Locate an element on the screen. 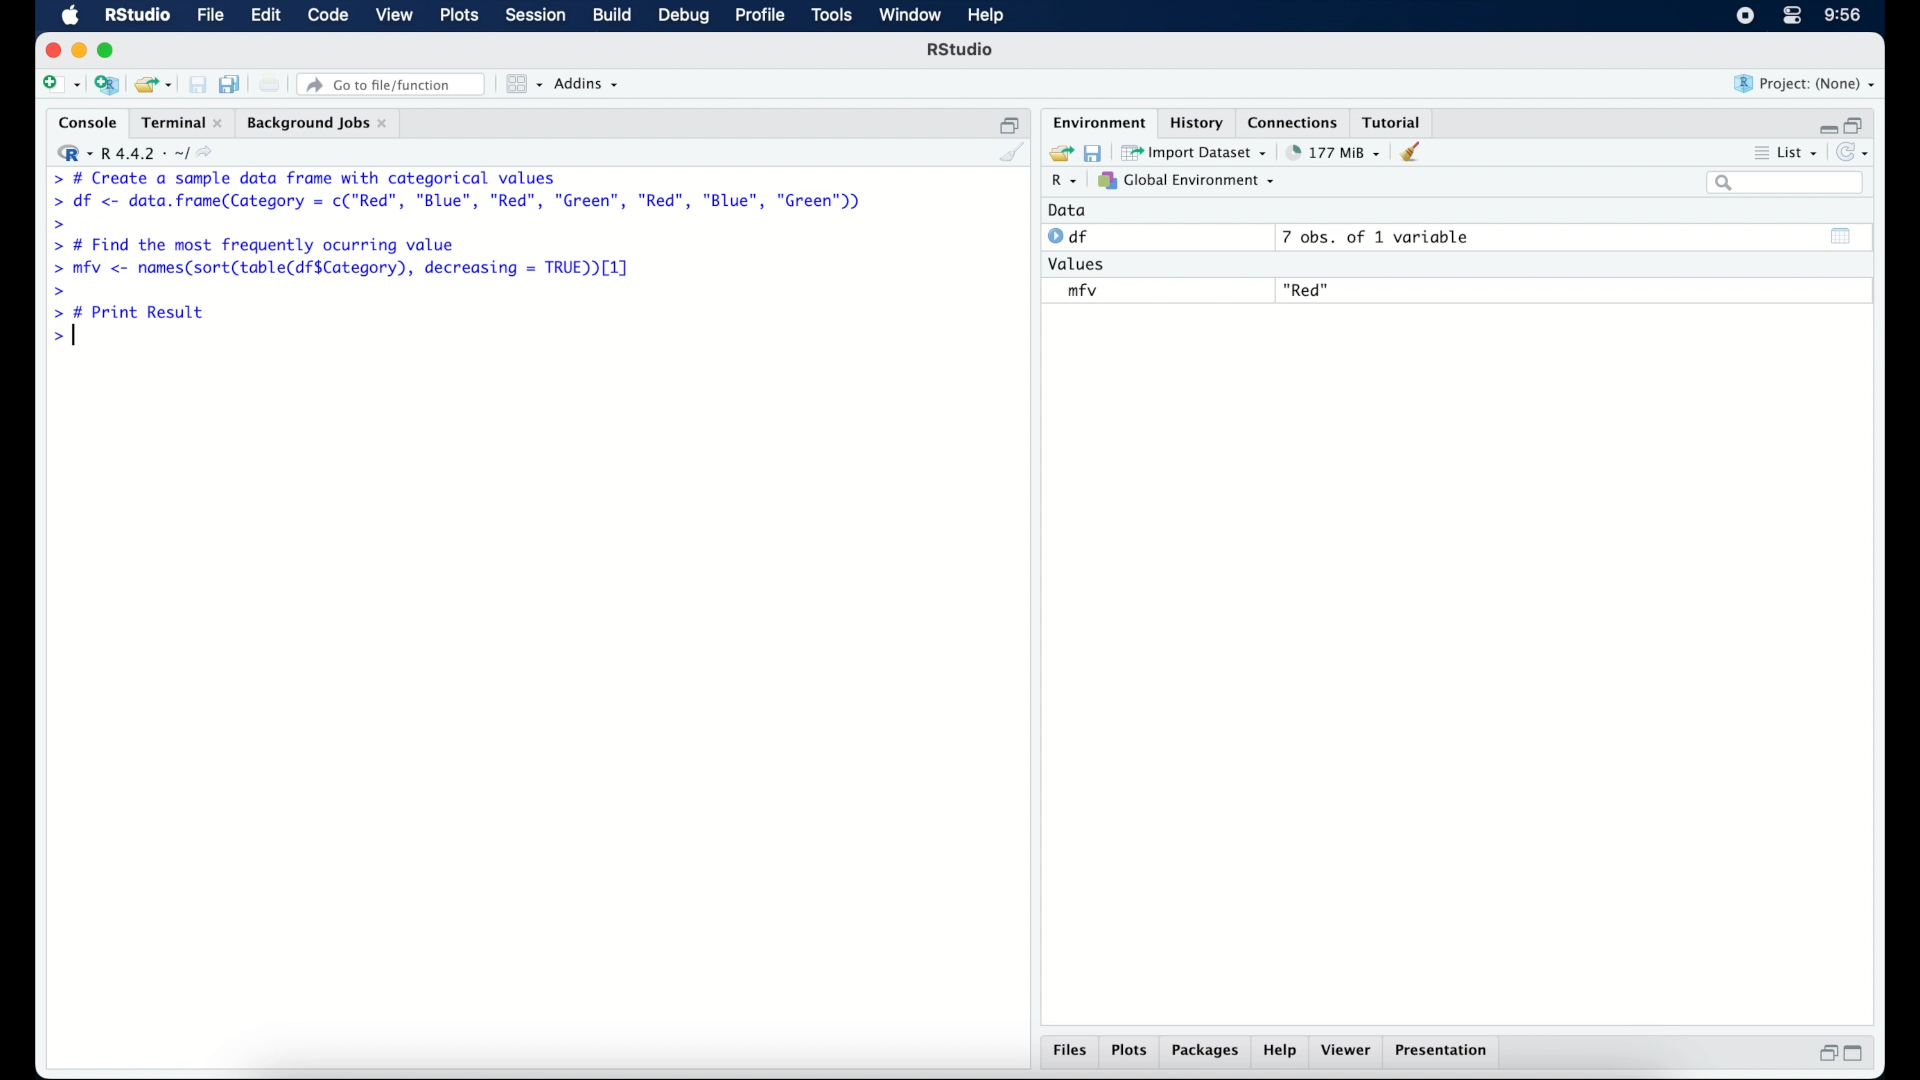 Image resolution: width=1920 pixels, height=1080 pixels. macOS  is located at coordinates (70, 16).